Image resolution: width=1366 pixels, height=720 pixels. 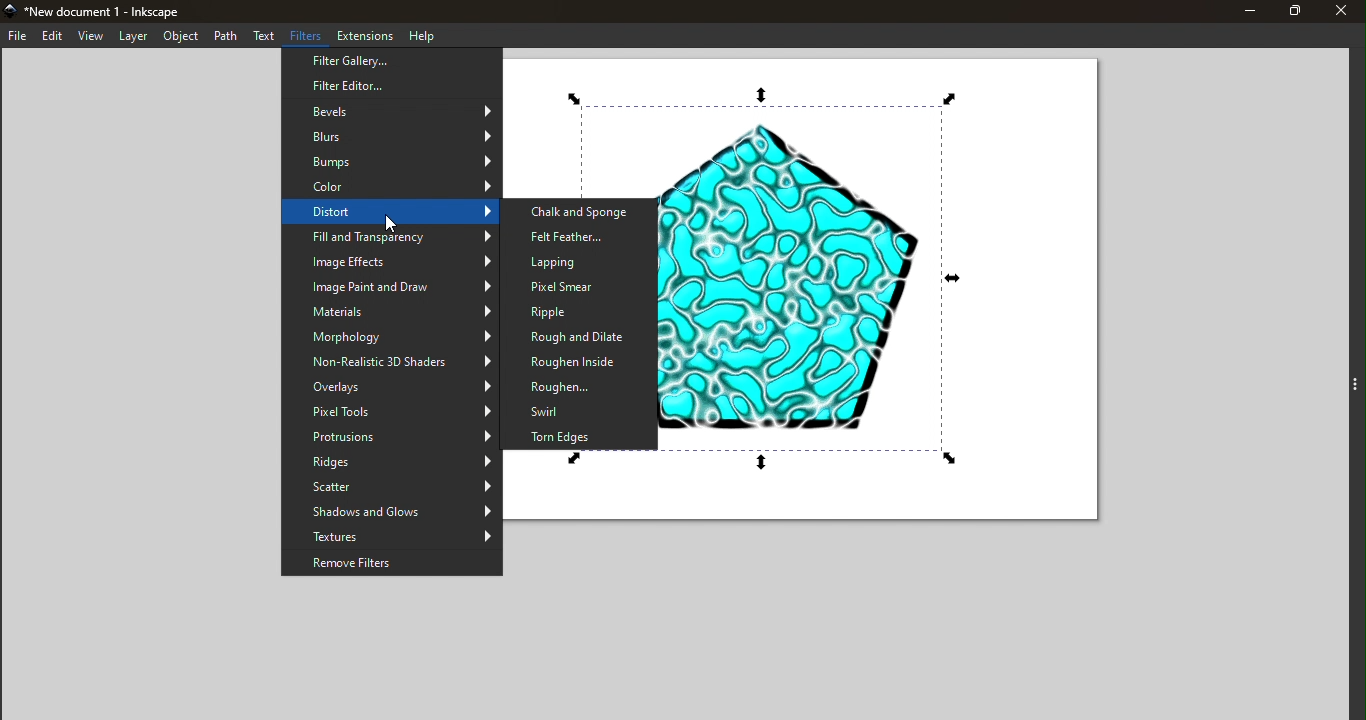 I want to click on Shadows and Glows, so click(x=391, y=512).